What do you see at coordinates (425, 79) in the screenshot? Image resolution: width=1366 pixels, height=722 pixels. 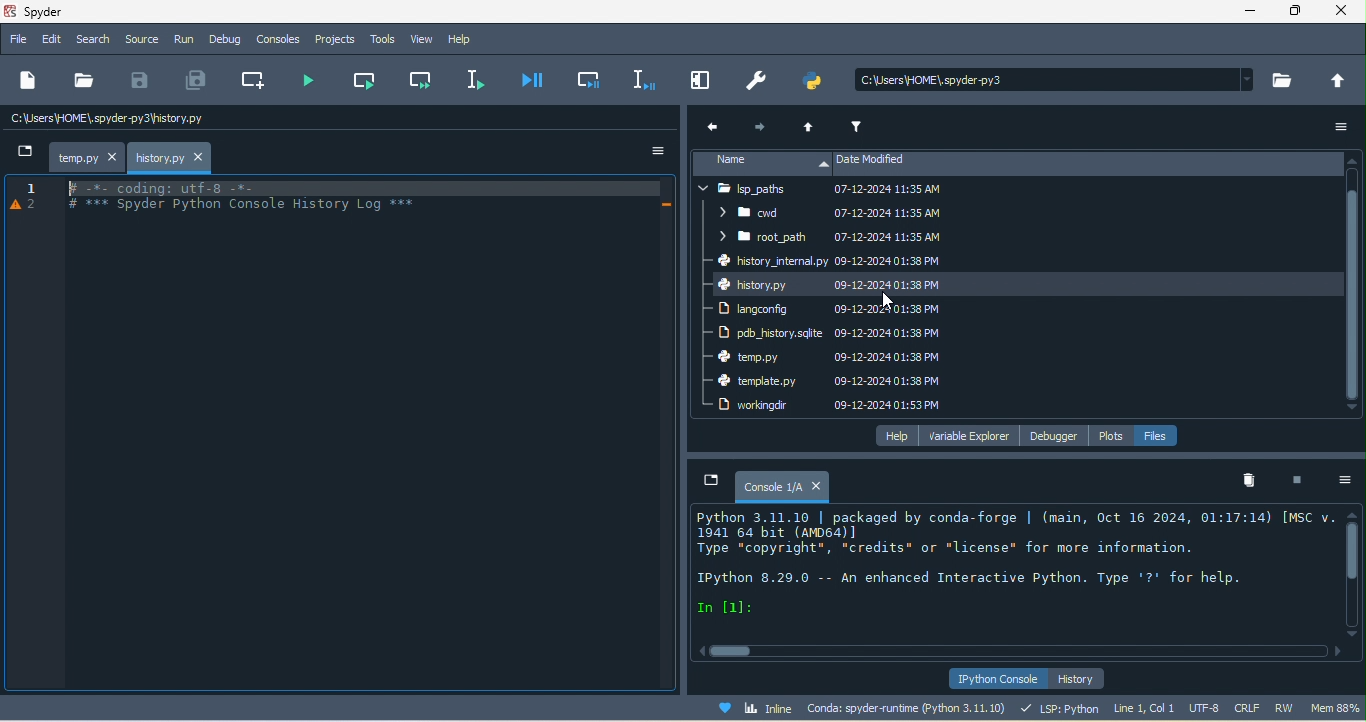 I see `run current cell and go to the next one` at bounding box center [425, 79].